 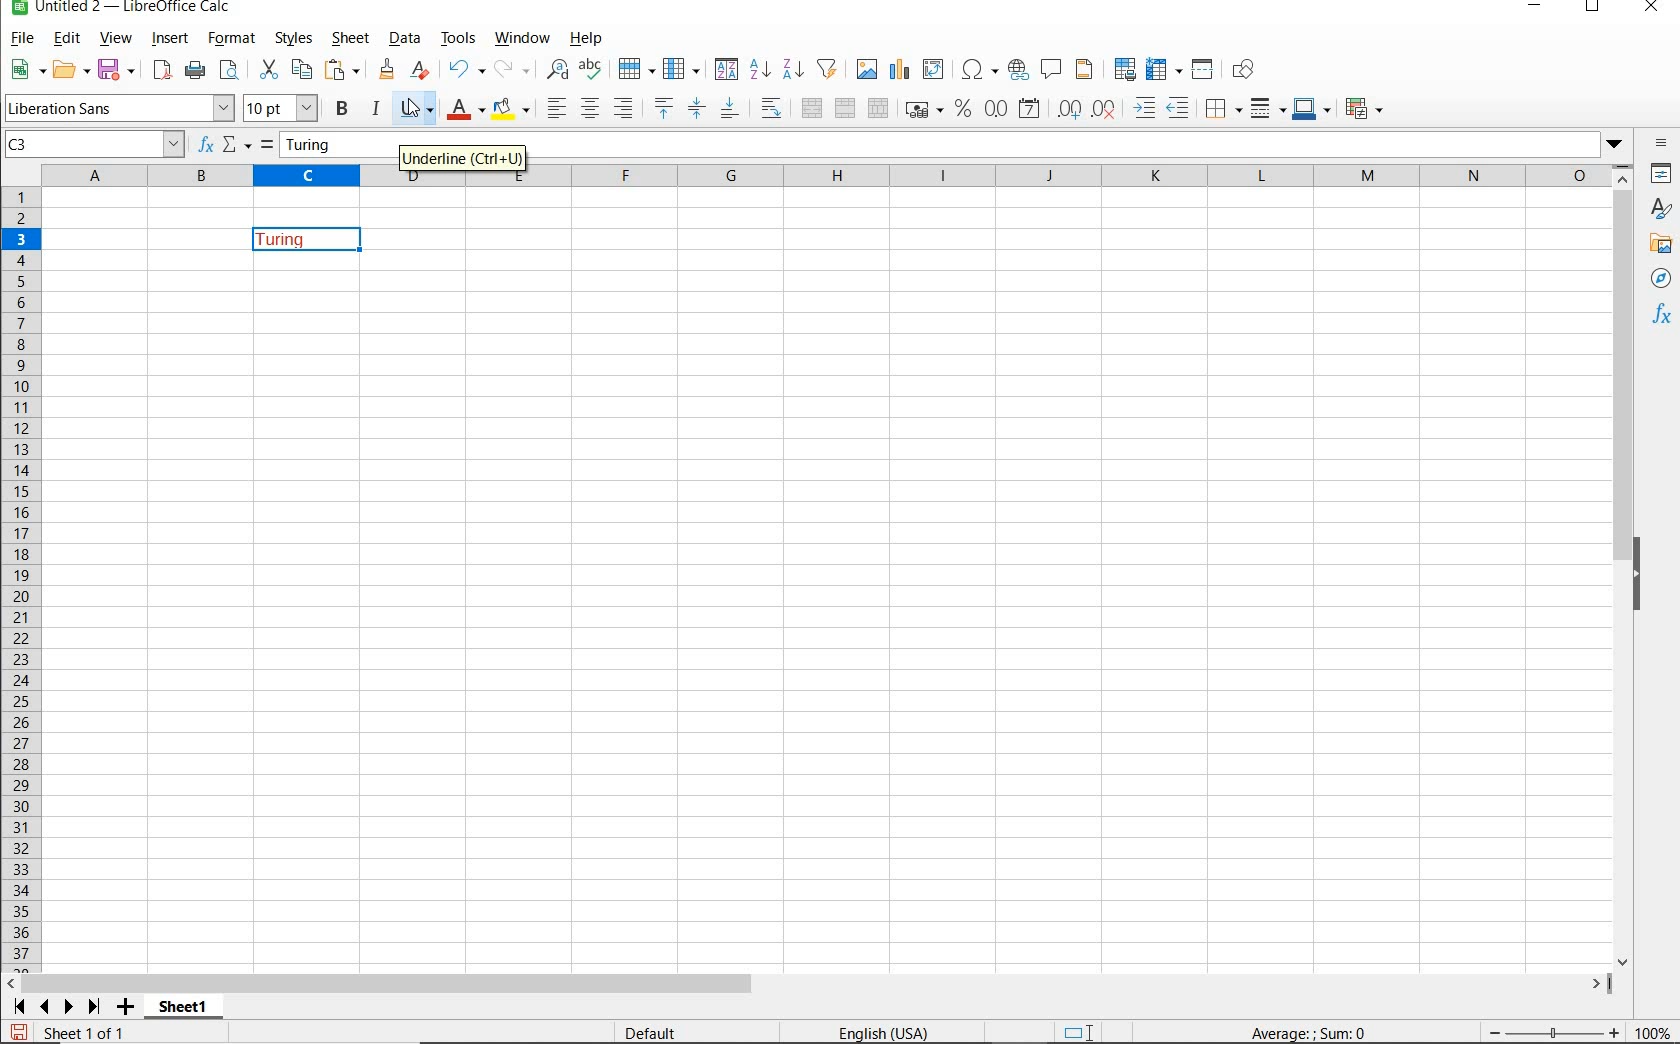 I want to click on PASTE, so click(x=343, y=72).